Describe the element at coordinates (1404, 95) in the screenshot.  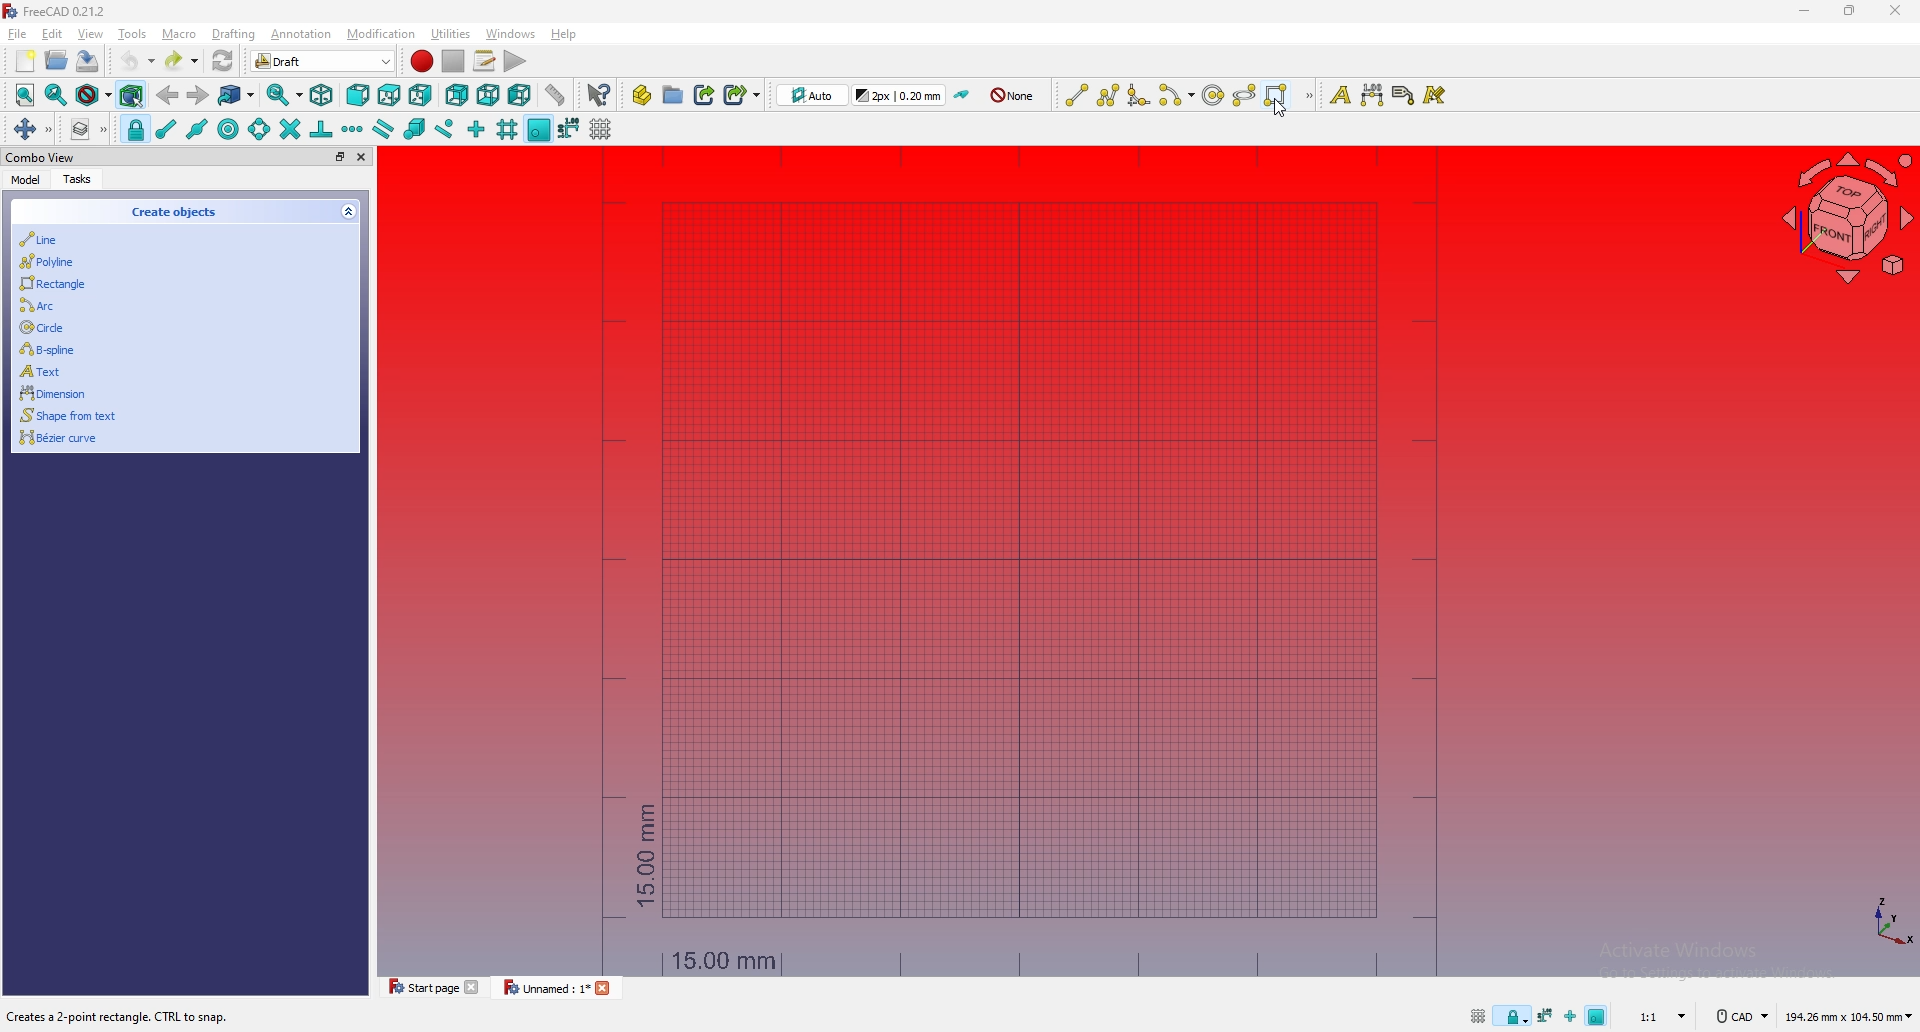
I see `label` at that location.